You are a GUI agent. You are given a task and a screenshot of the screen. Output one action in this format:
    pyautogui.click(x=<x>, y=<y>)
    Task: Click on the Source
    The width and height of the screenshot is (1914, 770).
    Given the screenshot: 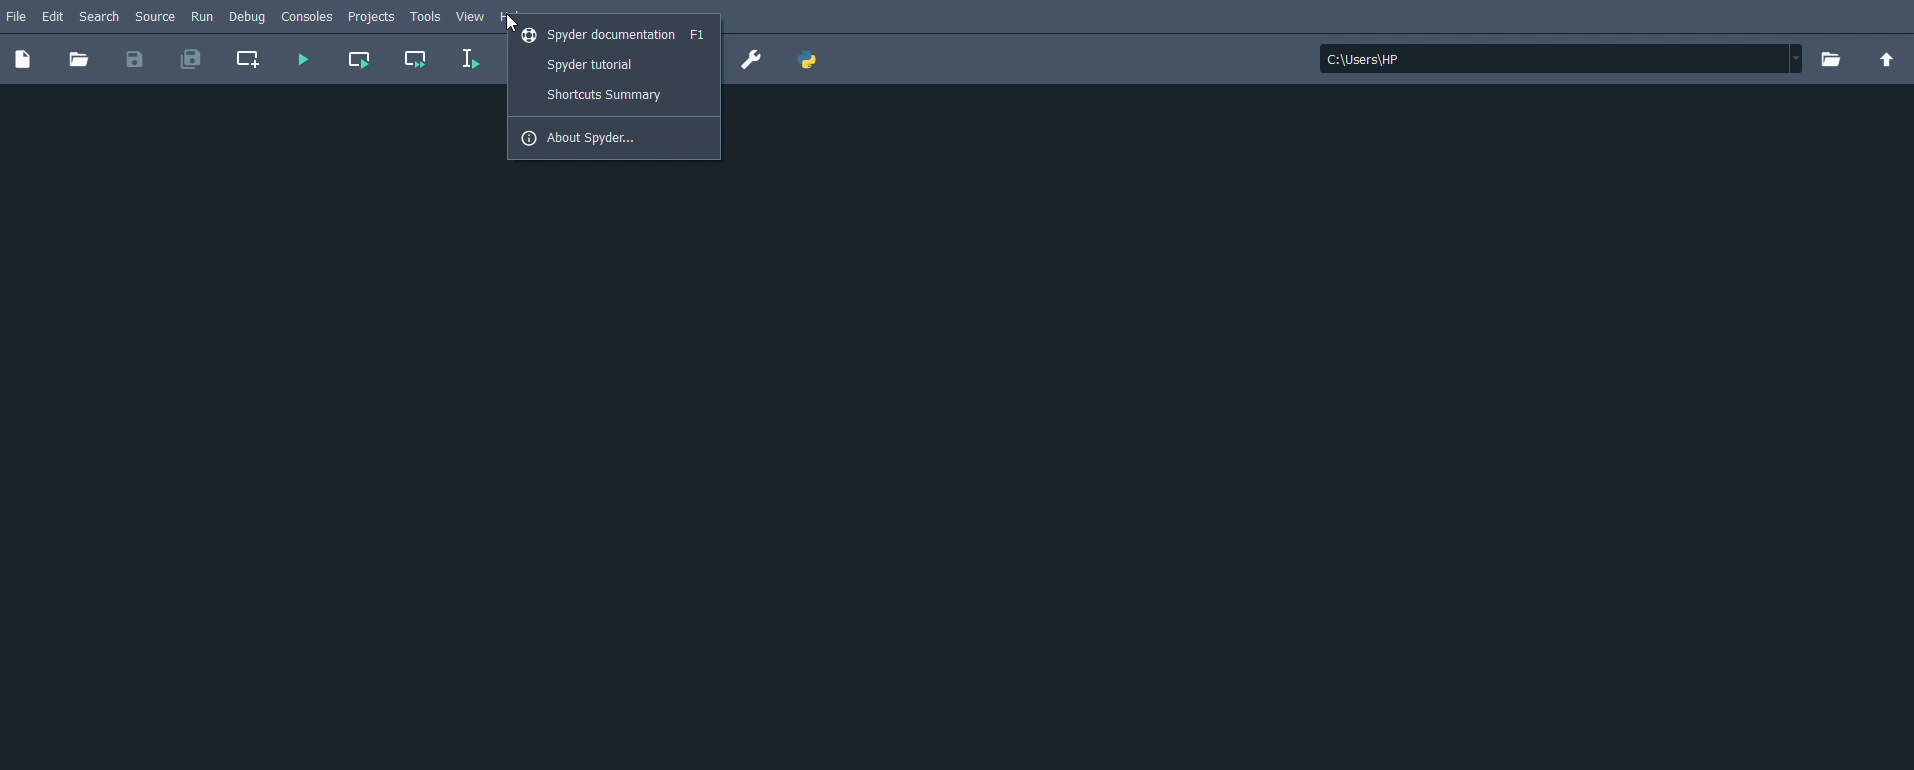 What is the action you would take?
    pyautogui.click(x=155, y=18)
    